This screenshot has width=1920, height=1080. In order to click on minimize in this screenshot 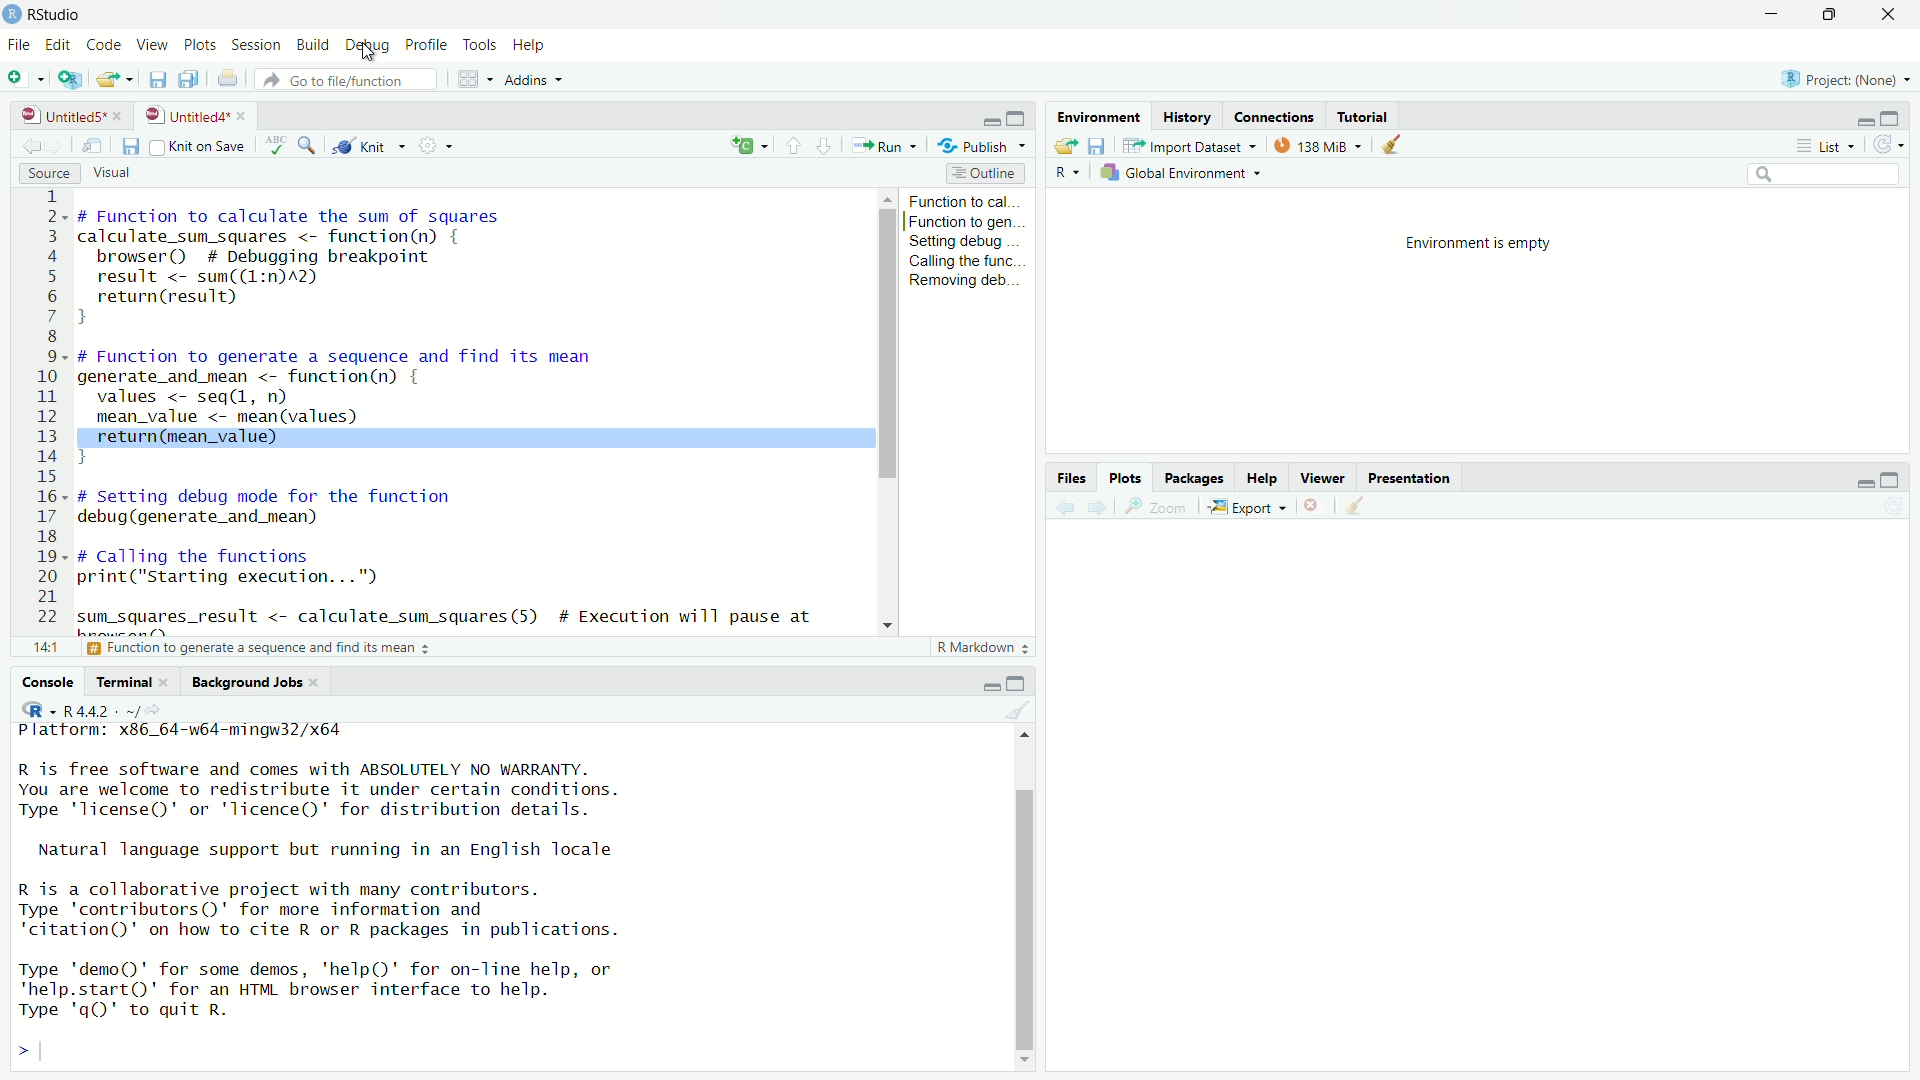, I will do `click(984, 120)`.